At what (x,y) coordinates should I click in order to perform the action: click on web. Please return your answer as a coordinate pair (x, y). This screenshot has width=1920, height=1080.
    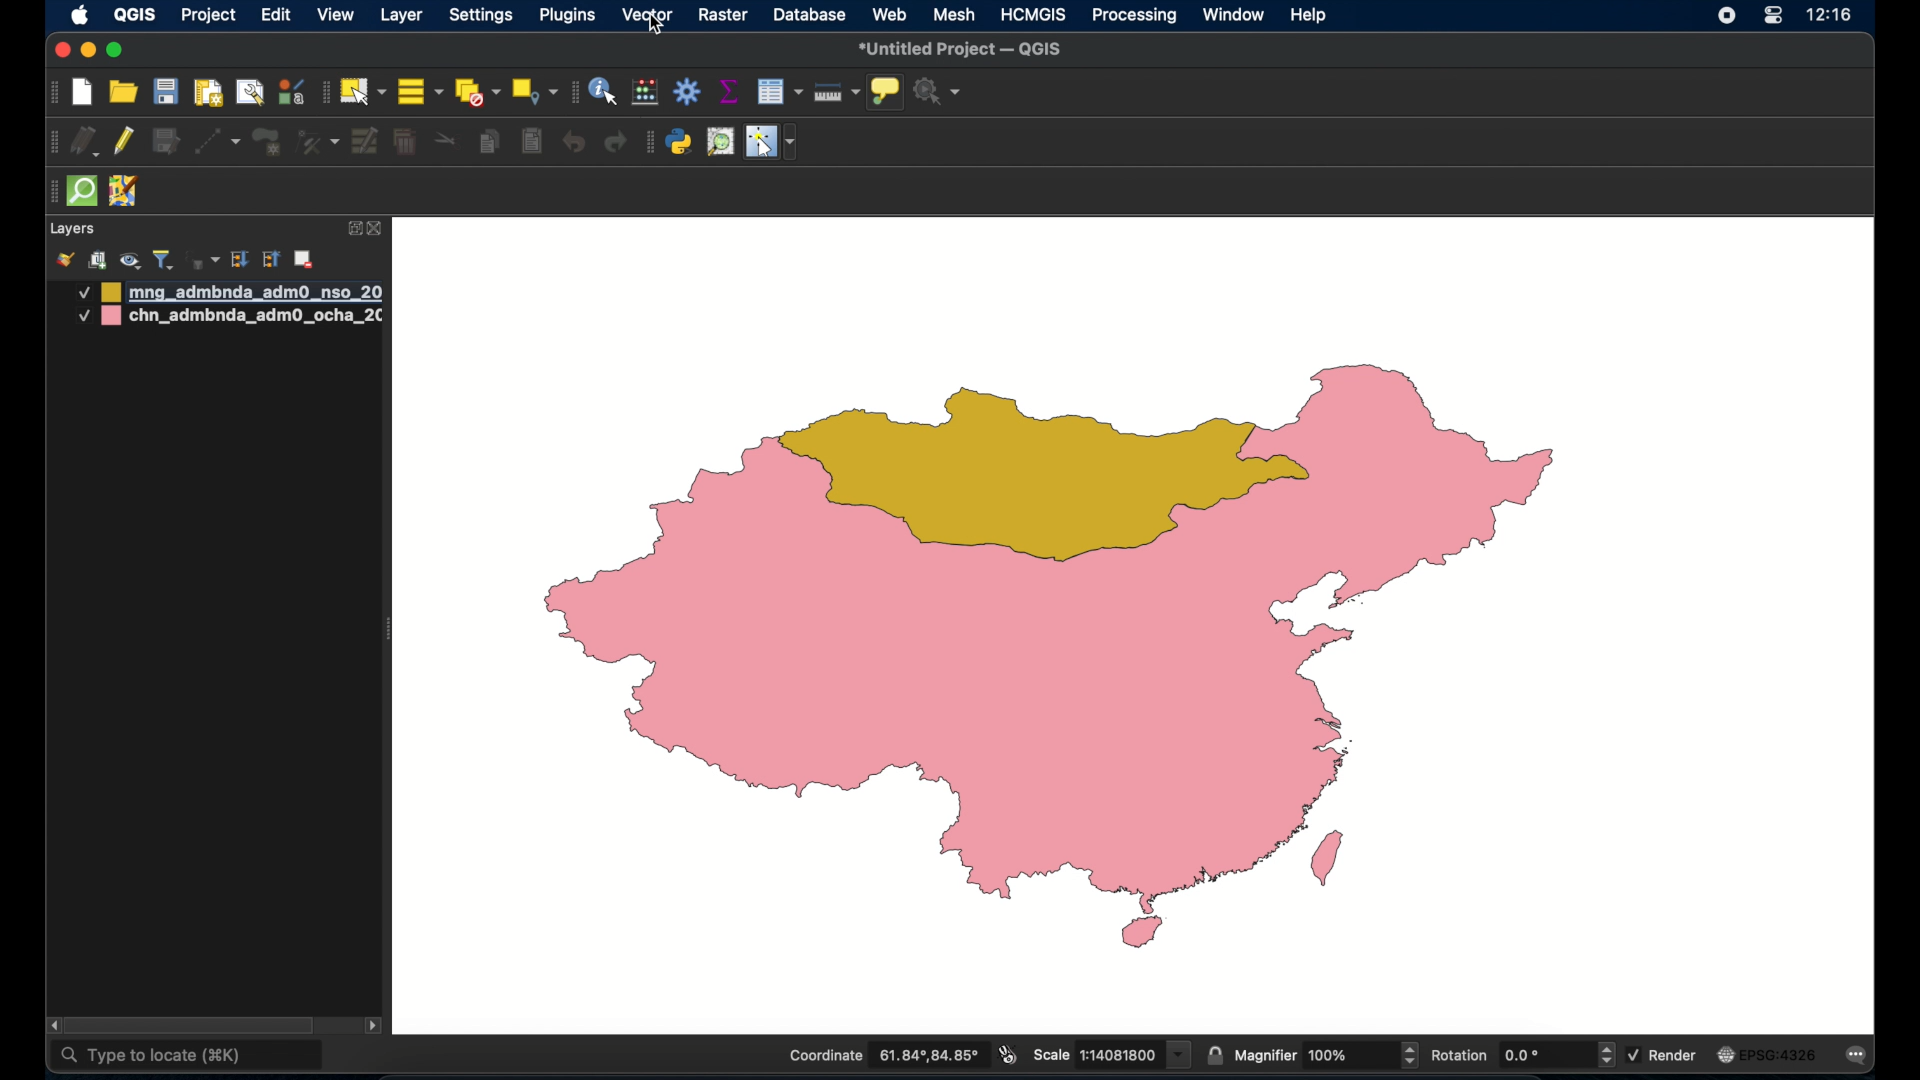
    Looking at the image, I should click on (891, 14).